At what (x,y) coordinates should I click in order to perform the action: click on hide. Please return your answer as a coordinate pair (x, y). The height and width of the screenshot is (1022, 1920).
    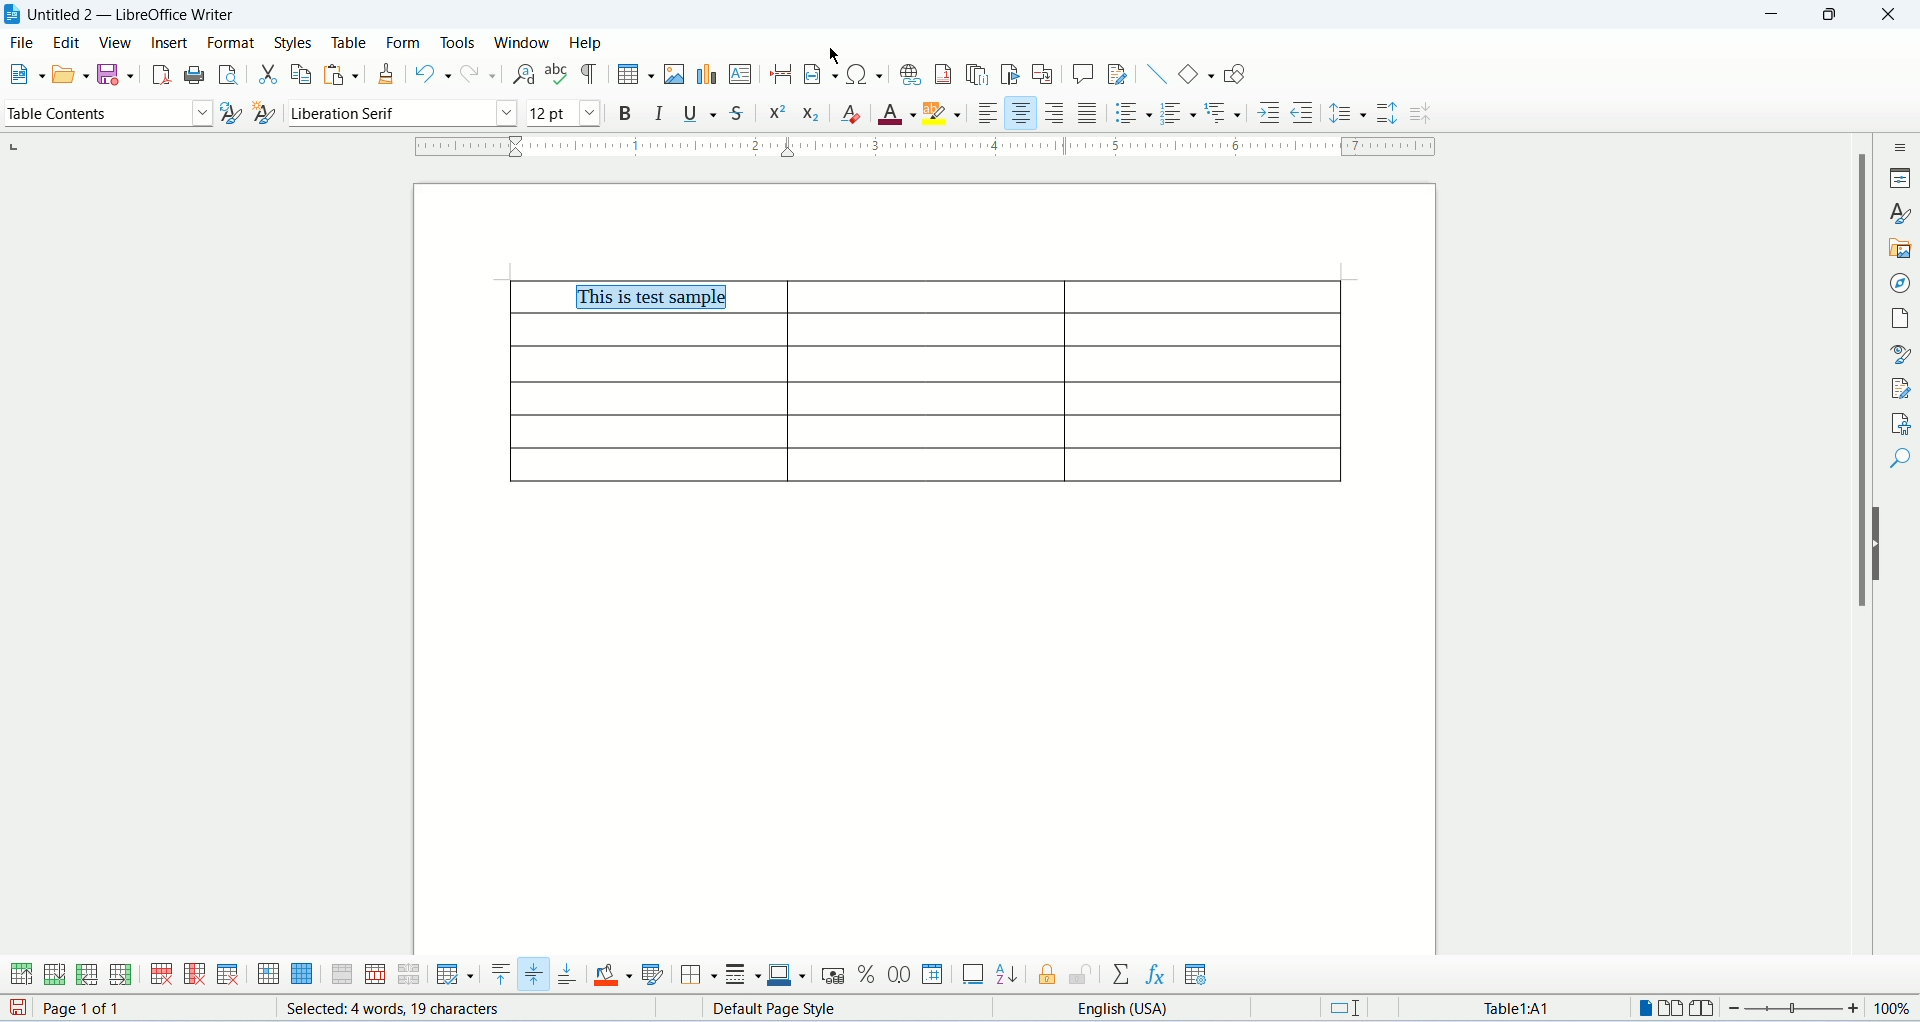
    Looking at the image, I should click on (1880, 544).